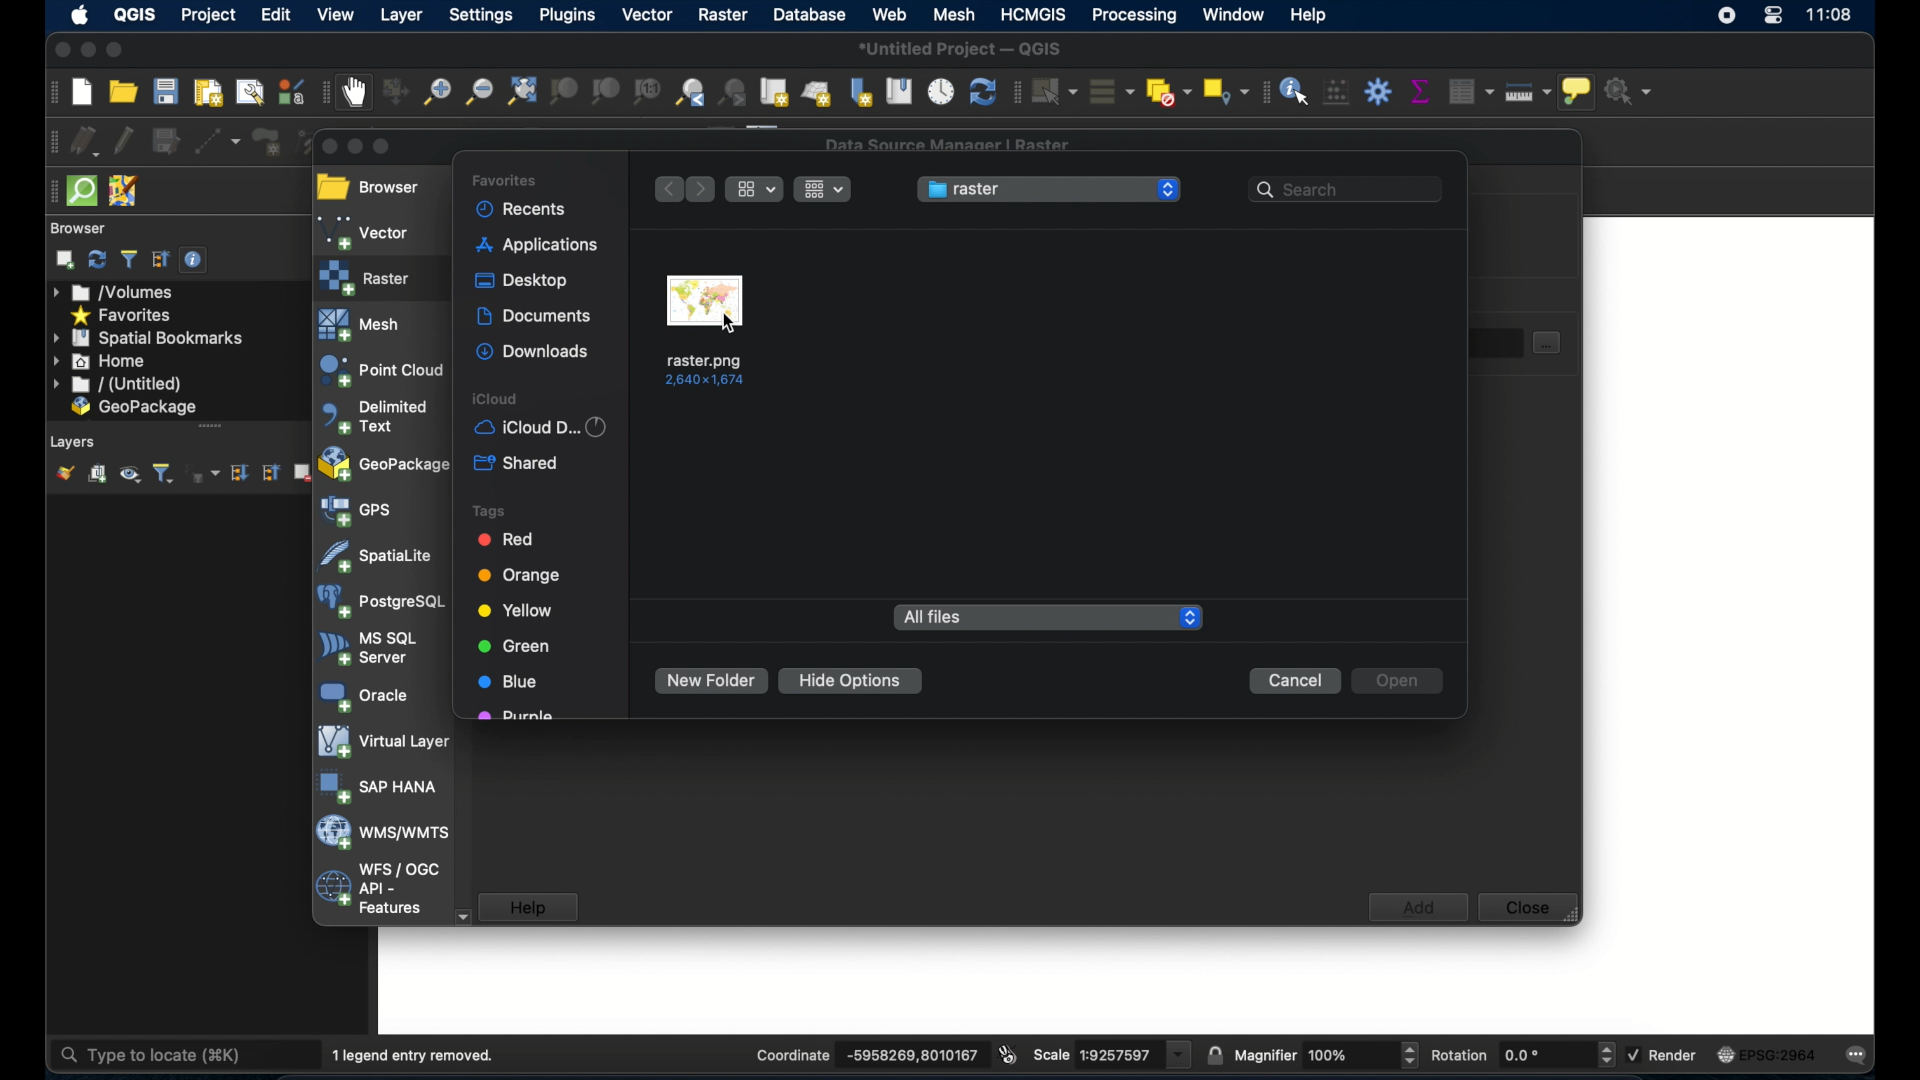  I want to click on rotations, so click(1460, 1053).